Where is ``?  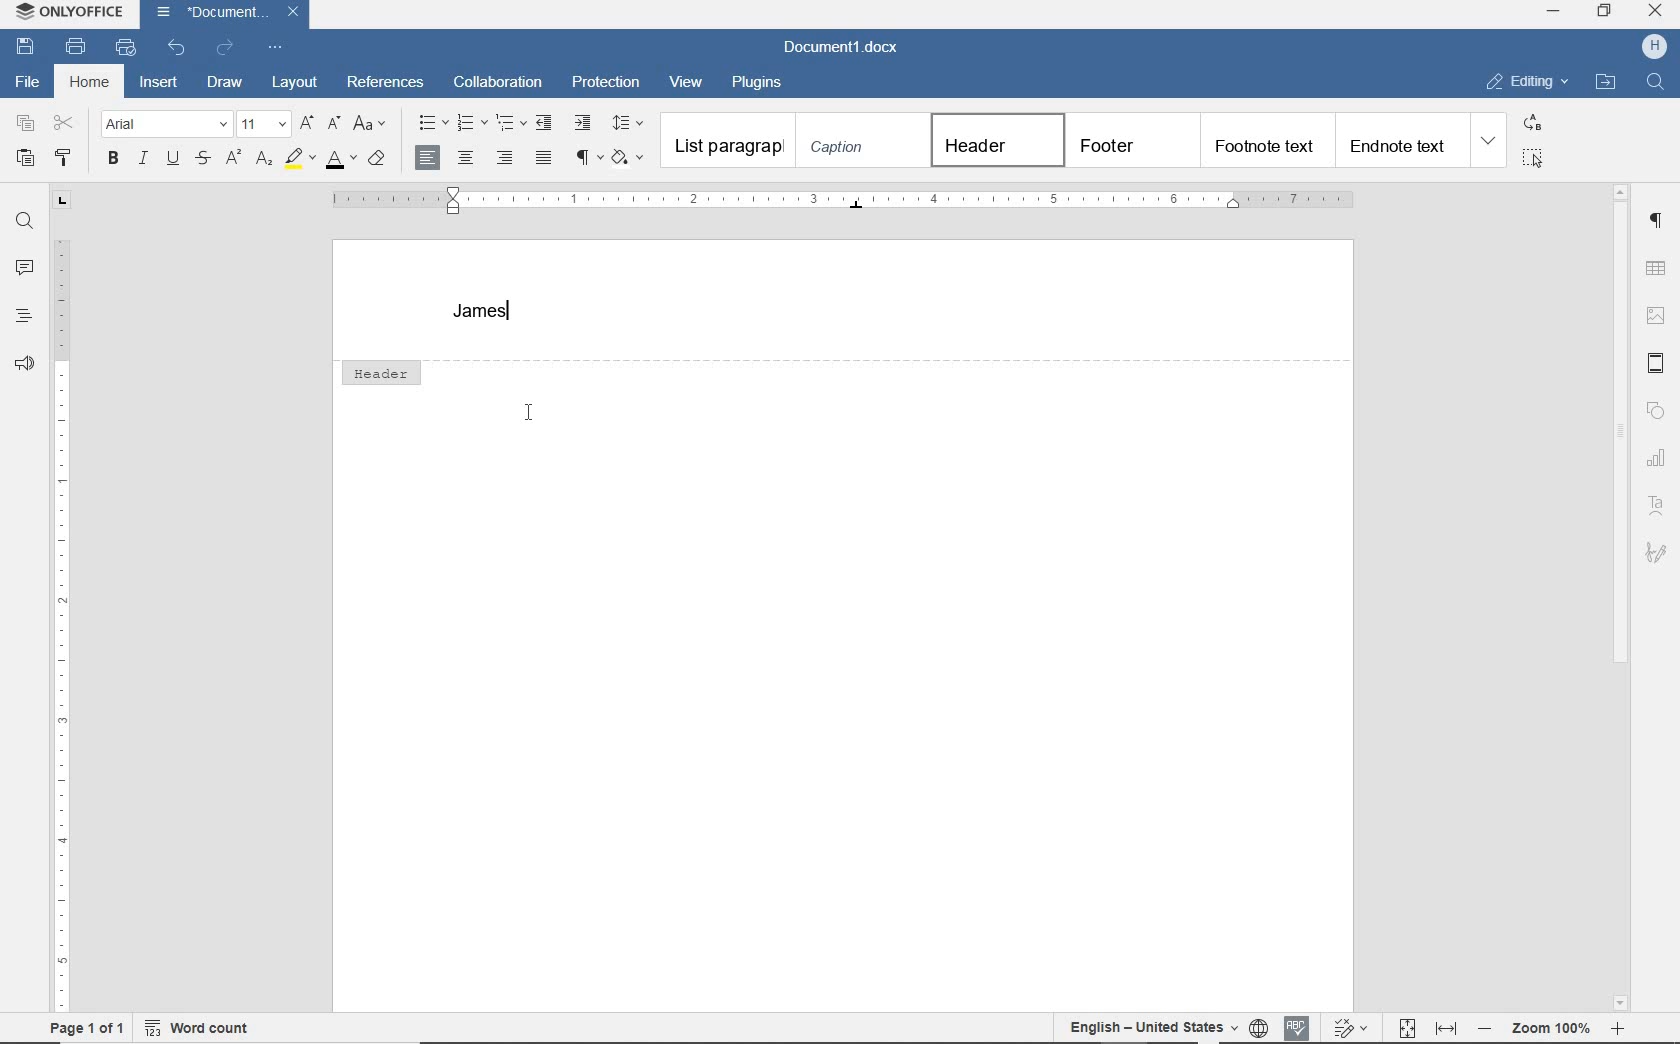
 is located at coordinates (1657, 553).